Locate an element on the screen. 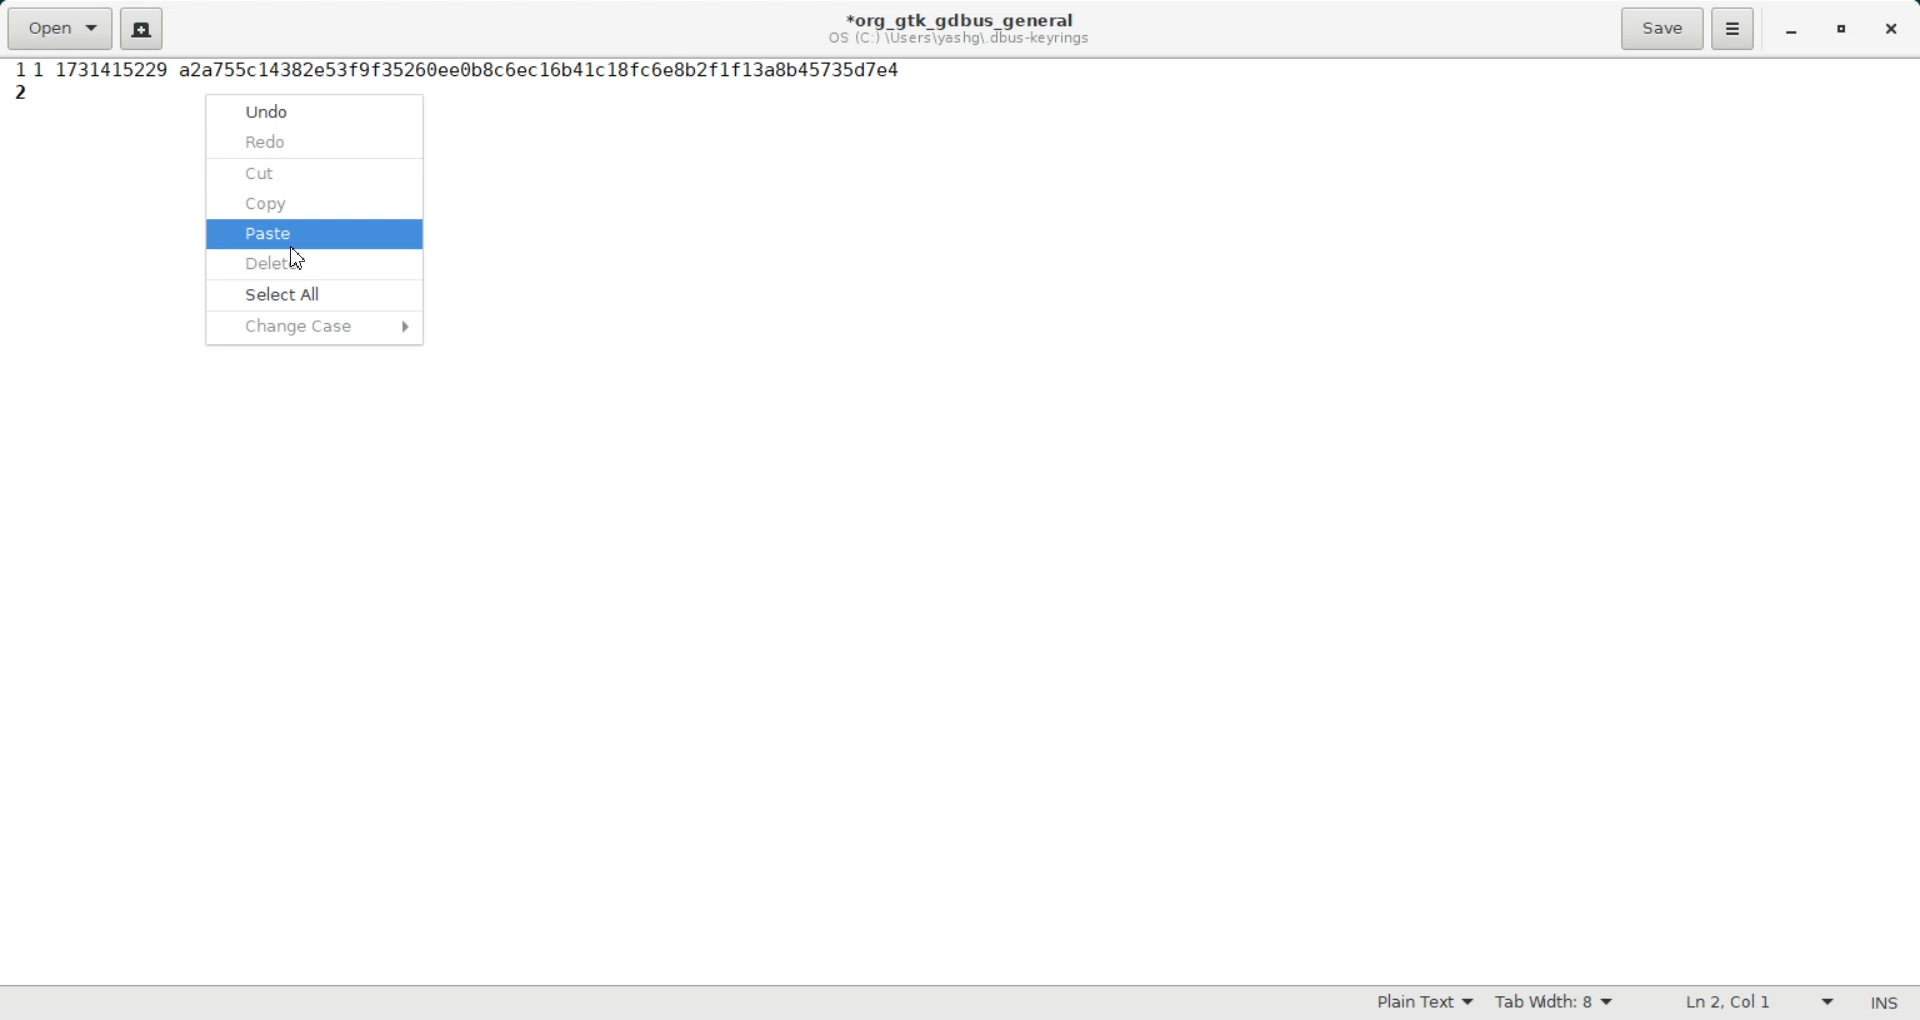 The height and width of the screenshot is (1020, 1920). Open a file is located at coordinates (58, 28).